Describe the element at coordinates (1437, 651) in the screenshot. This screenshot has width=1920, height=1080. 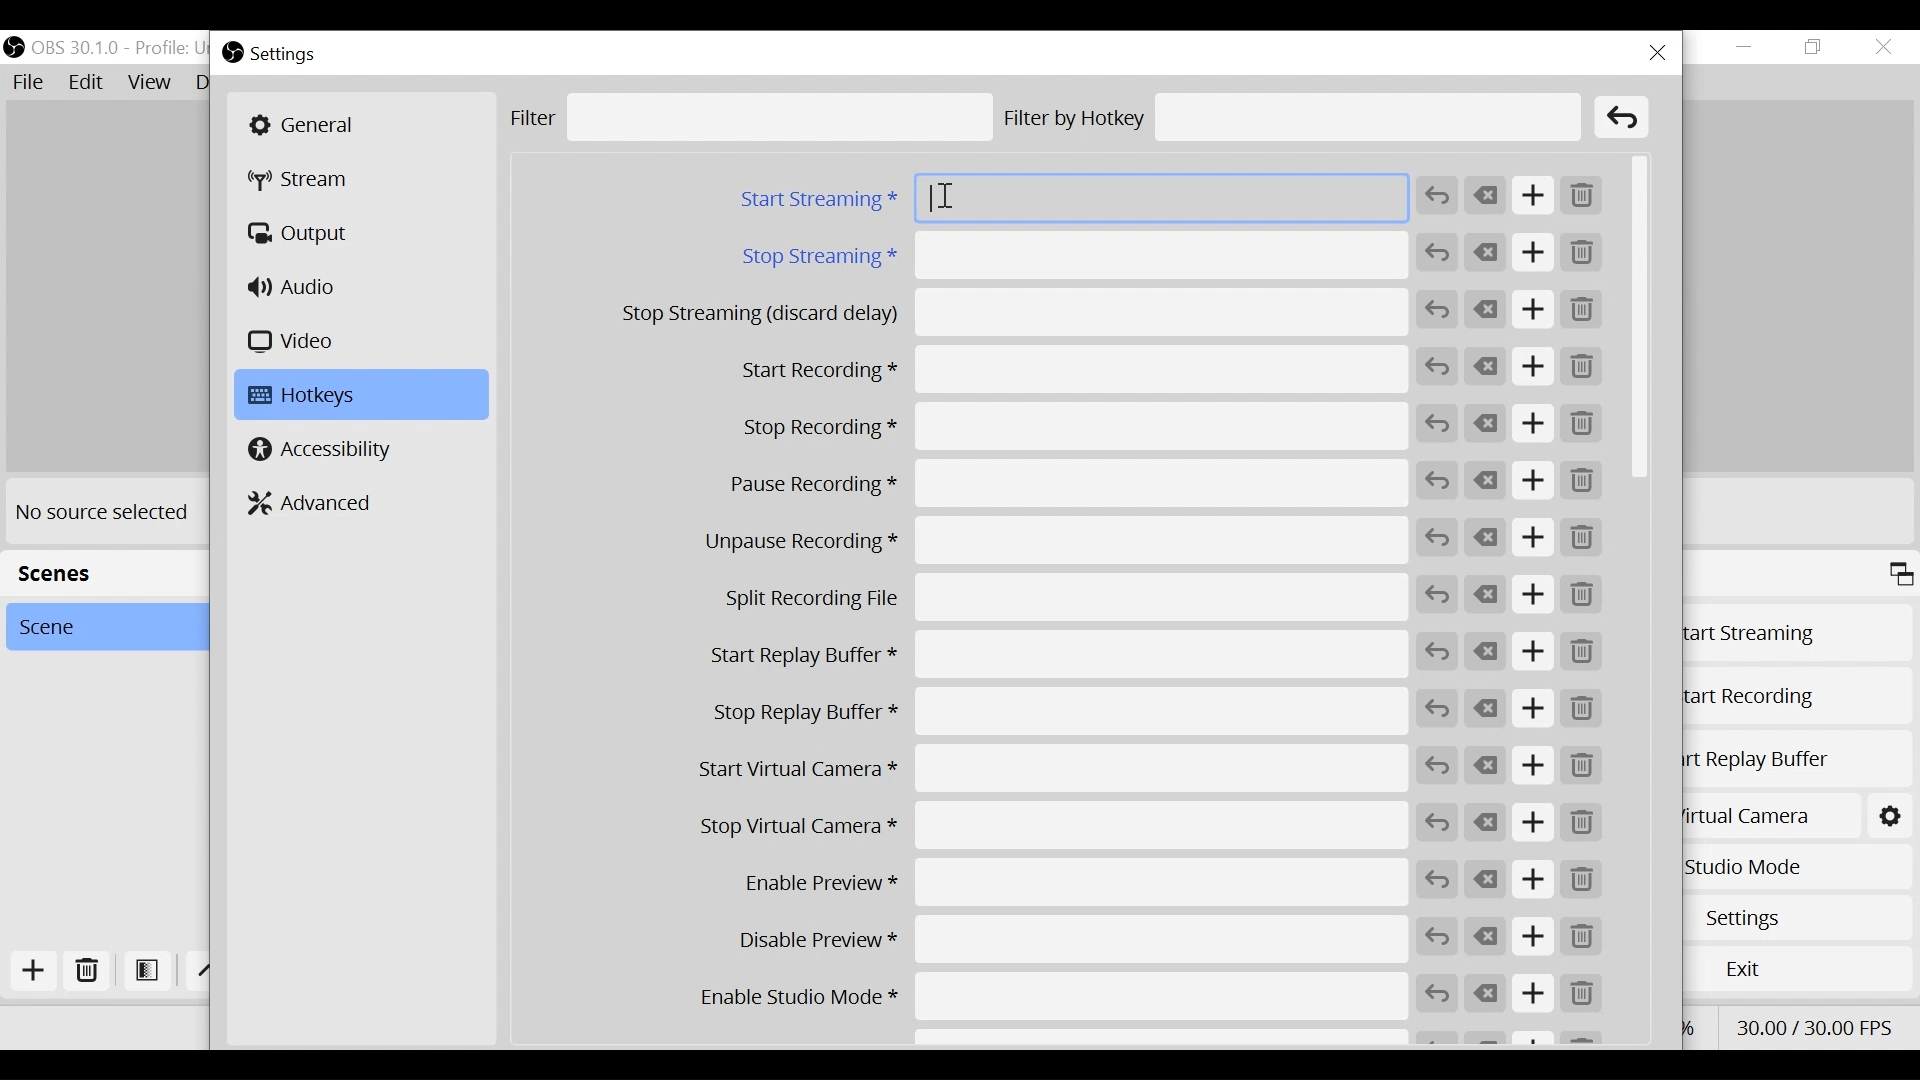
I see `Revert` at that location.